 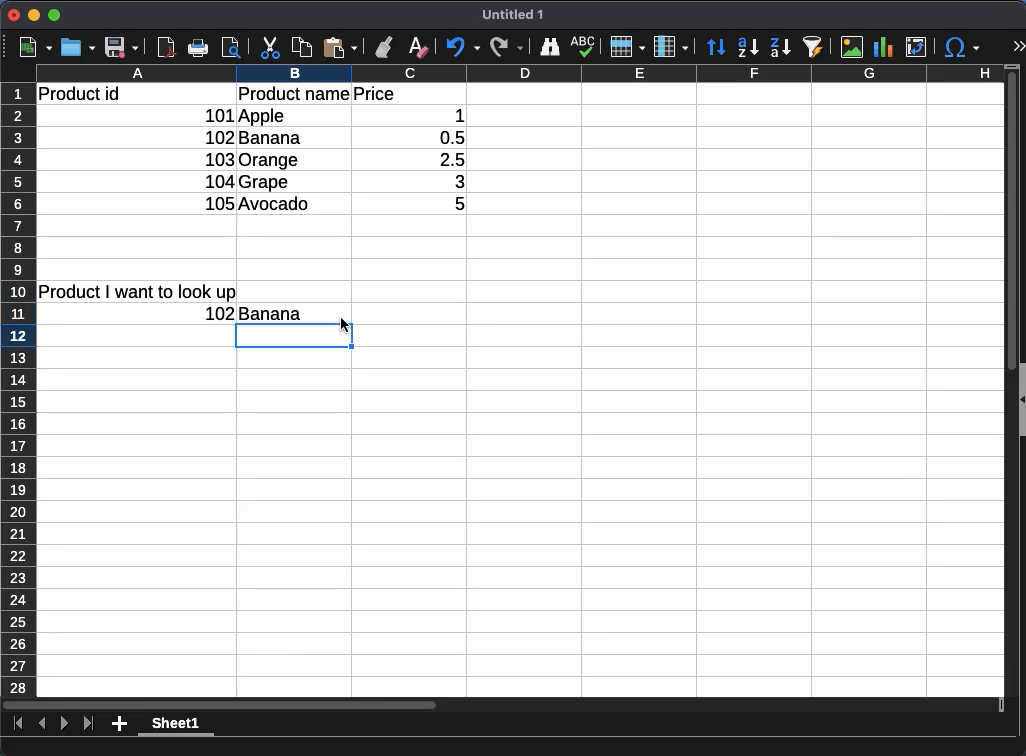 I want to click on rows, so click(x=628, y=46).